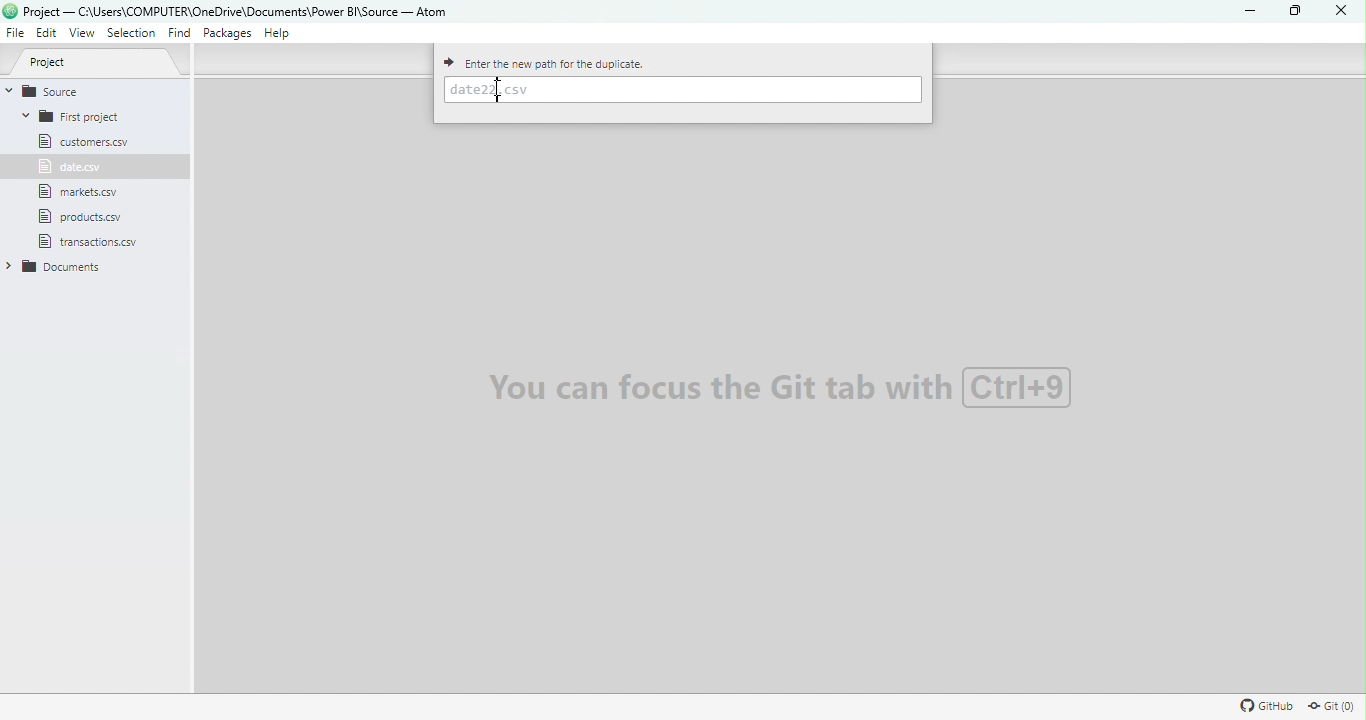 This screenshot has width=1366, height=720. Describe the element at coordinates (84, 240) in the screenshot. I see `file` at that location.